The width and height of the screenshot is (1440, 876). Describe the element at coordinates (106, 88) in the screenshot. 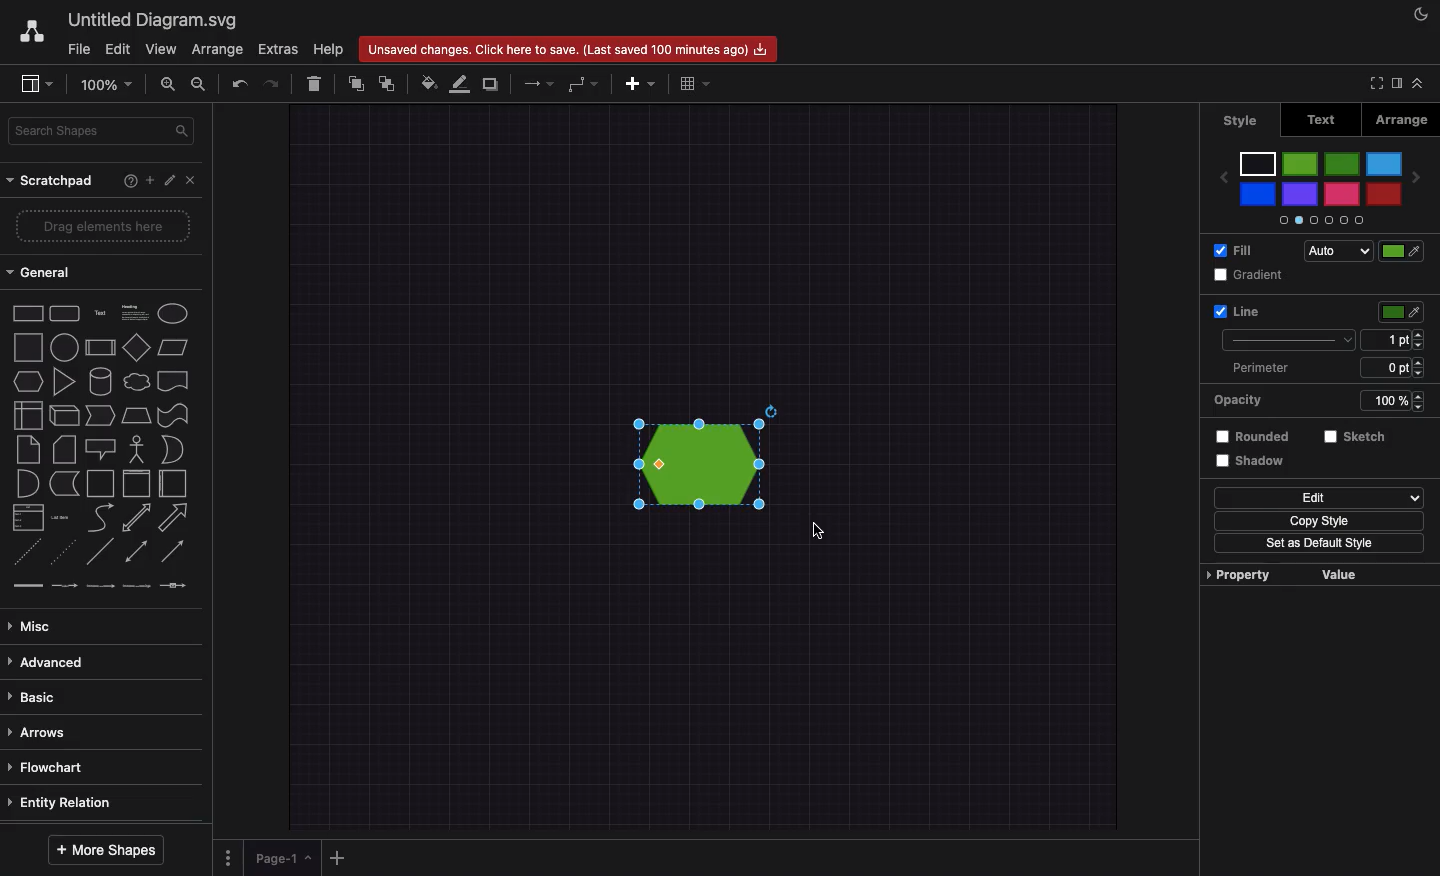

I see `Zoom` at that location.